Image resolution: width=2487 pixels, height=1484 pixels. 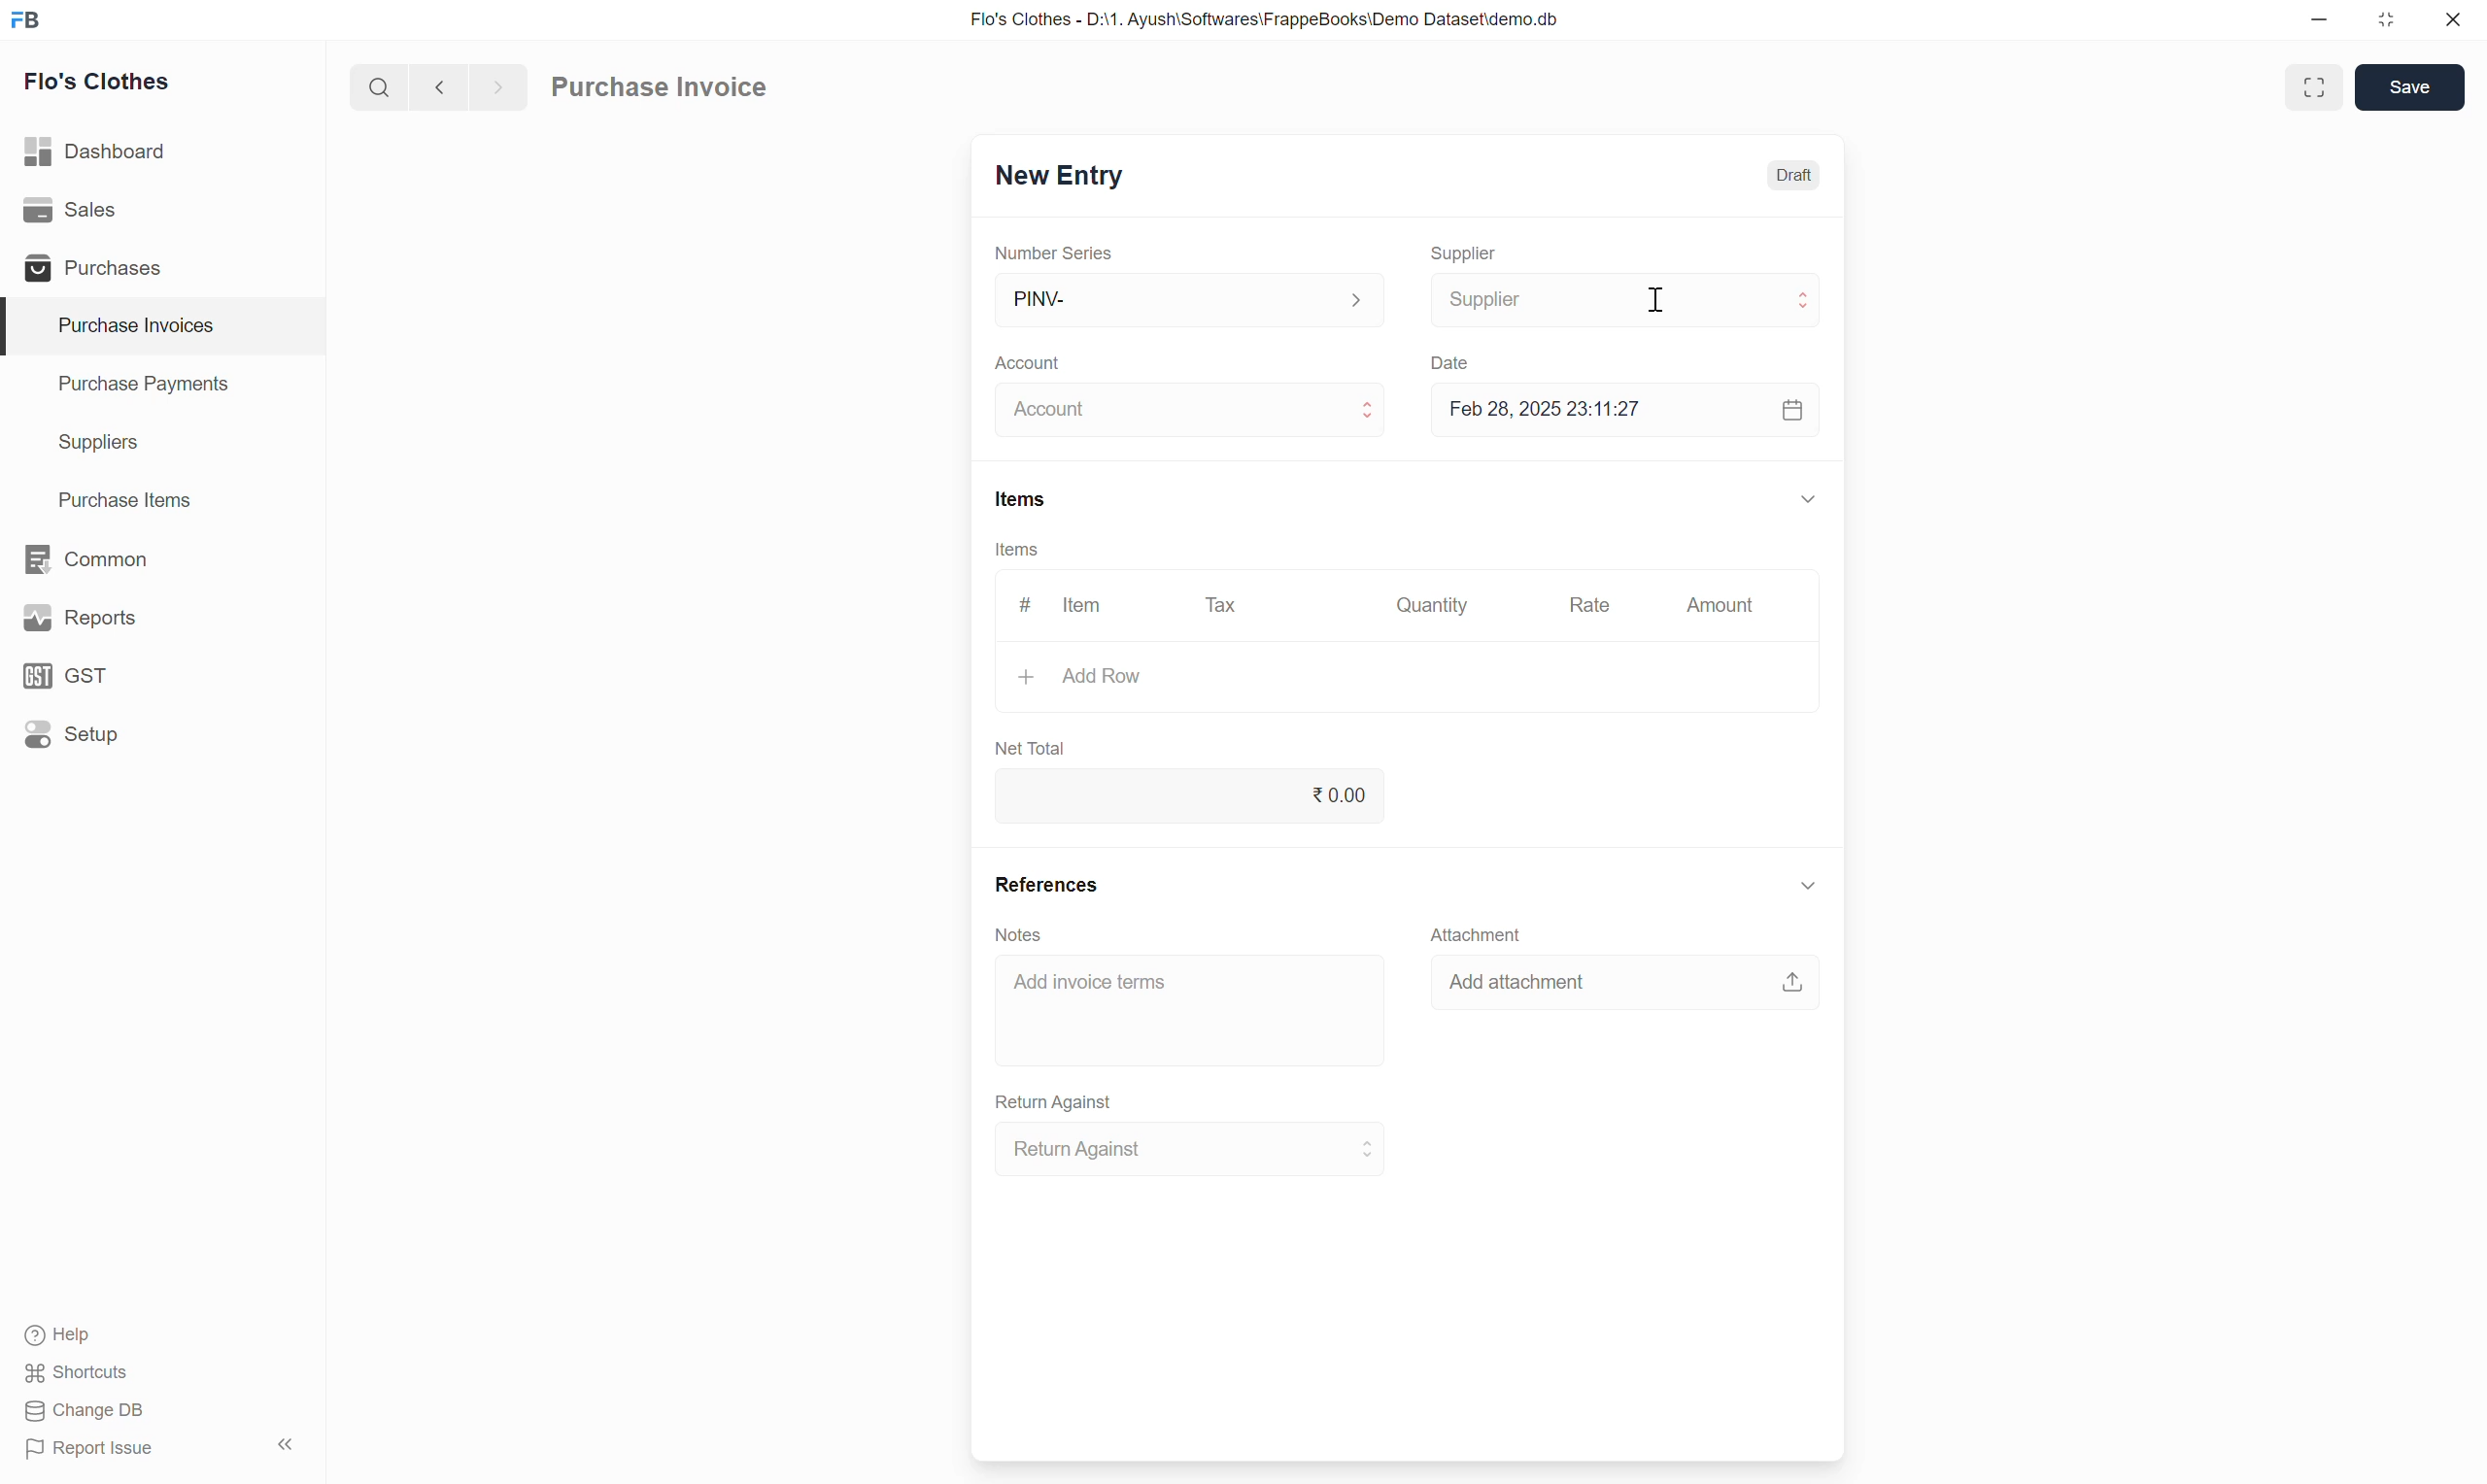 I want to click on Help, so click(x=63, y=1335).